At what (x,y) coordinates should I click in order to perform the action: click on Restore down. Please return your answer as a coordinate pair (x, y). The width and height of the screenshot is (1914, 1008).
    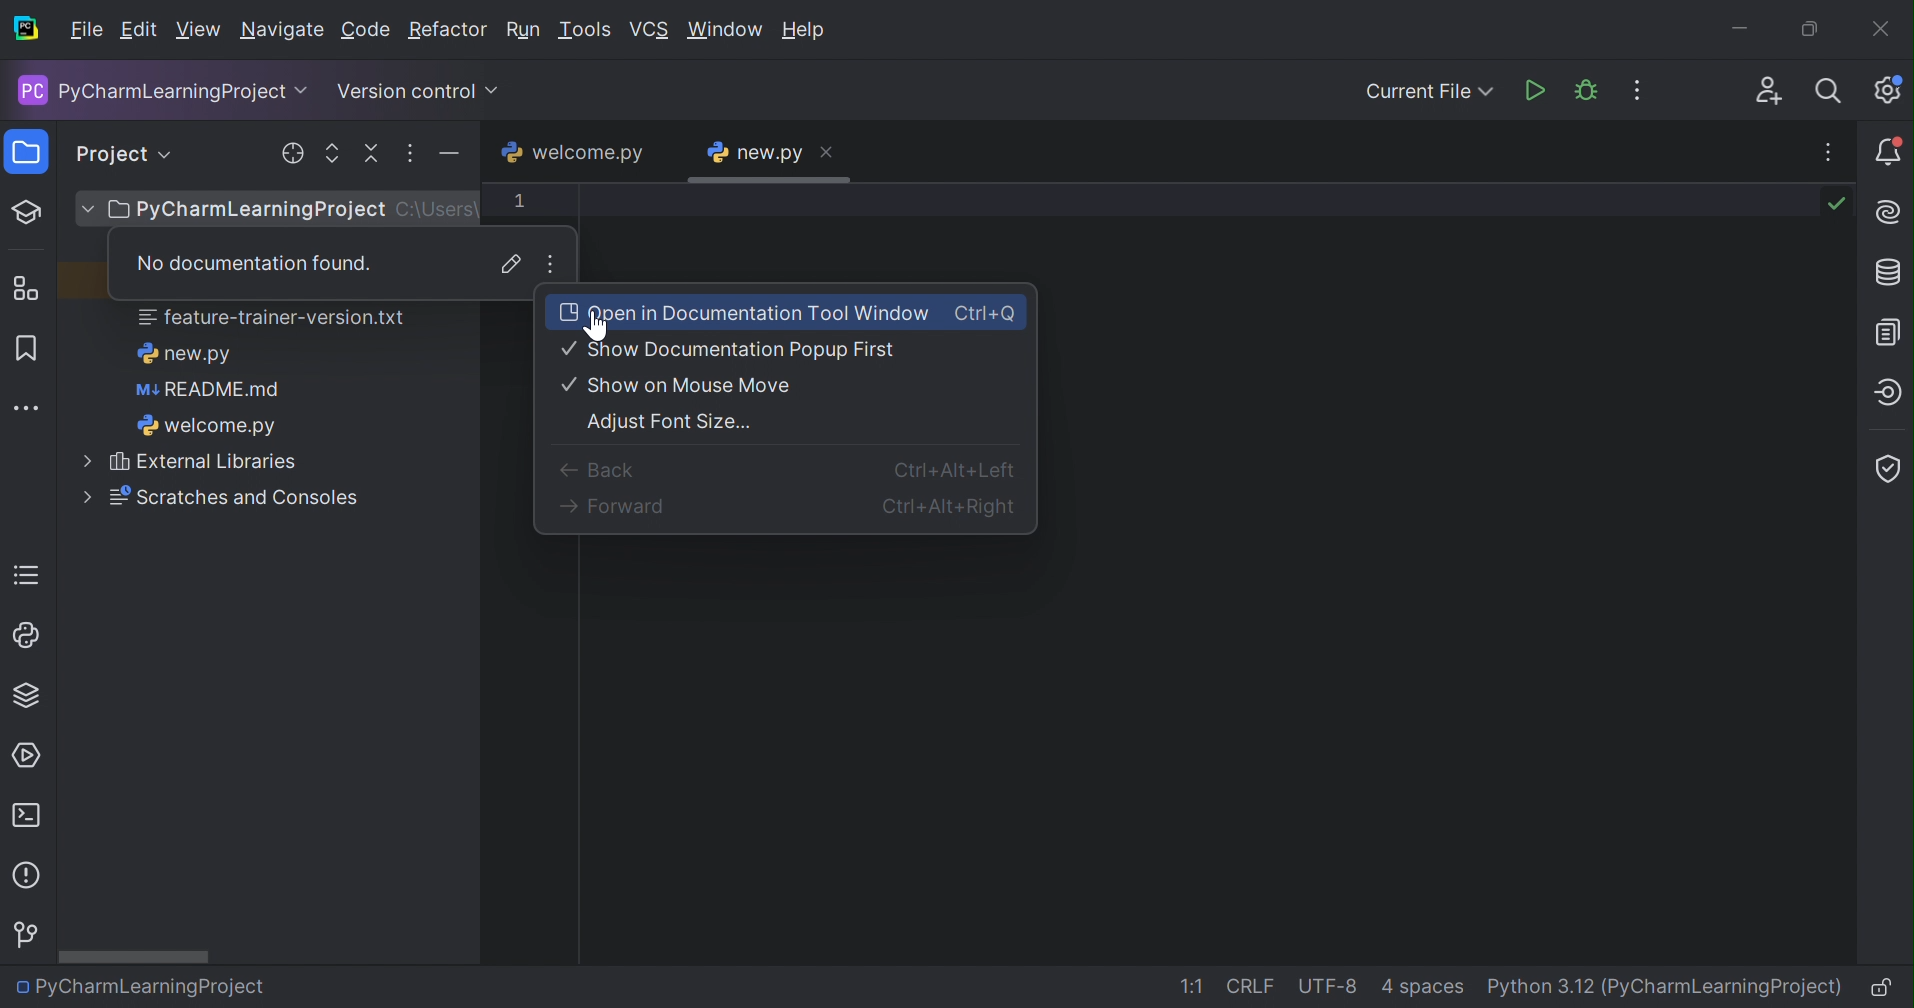
    Looking at the image, I should click on (1817, 31).